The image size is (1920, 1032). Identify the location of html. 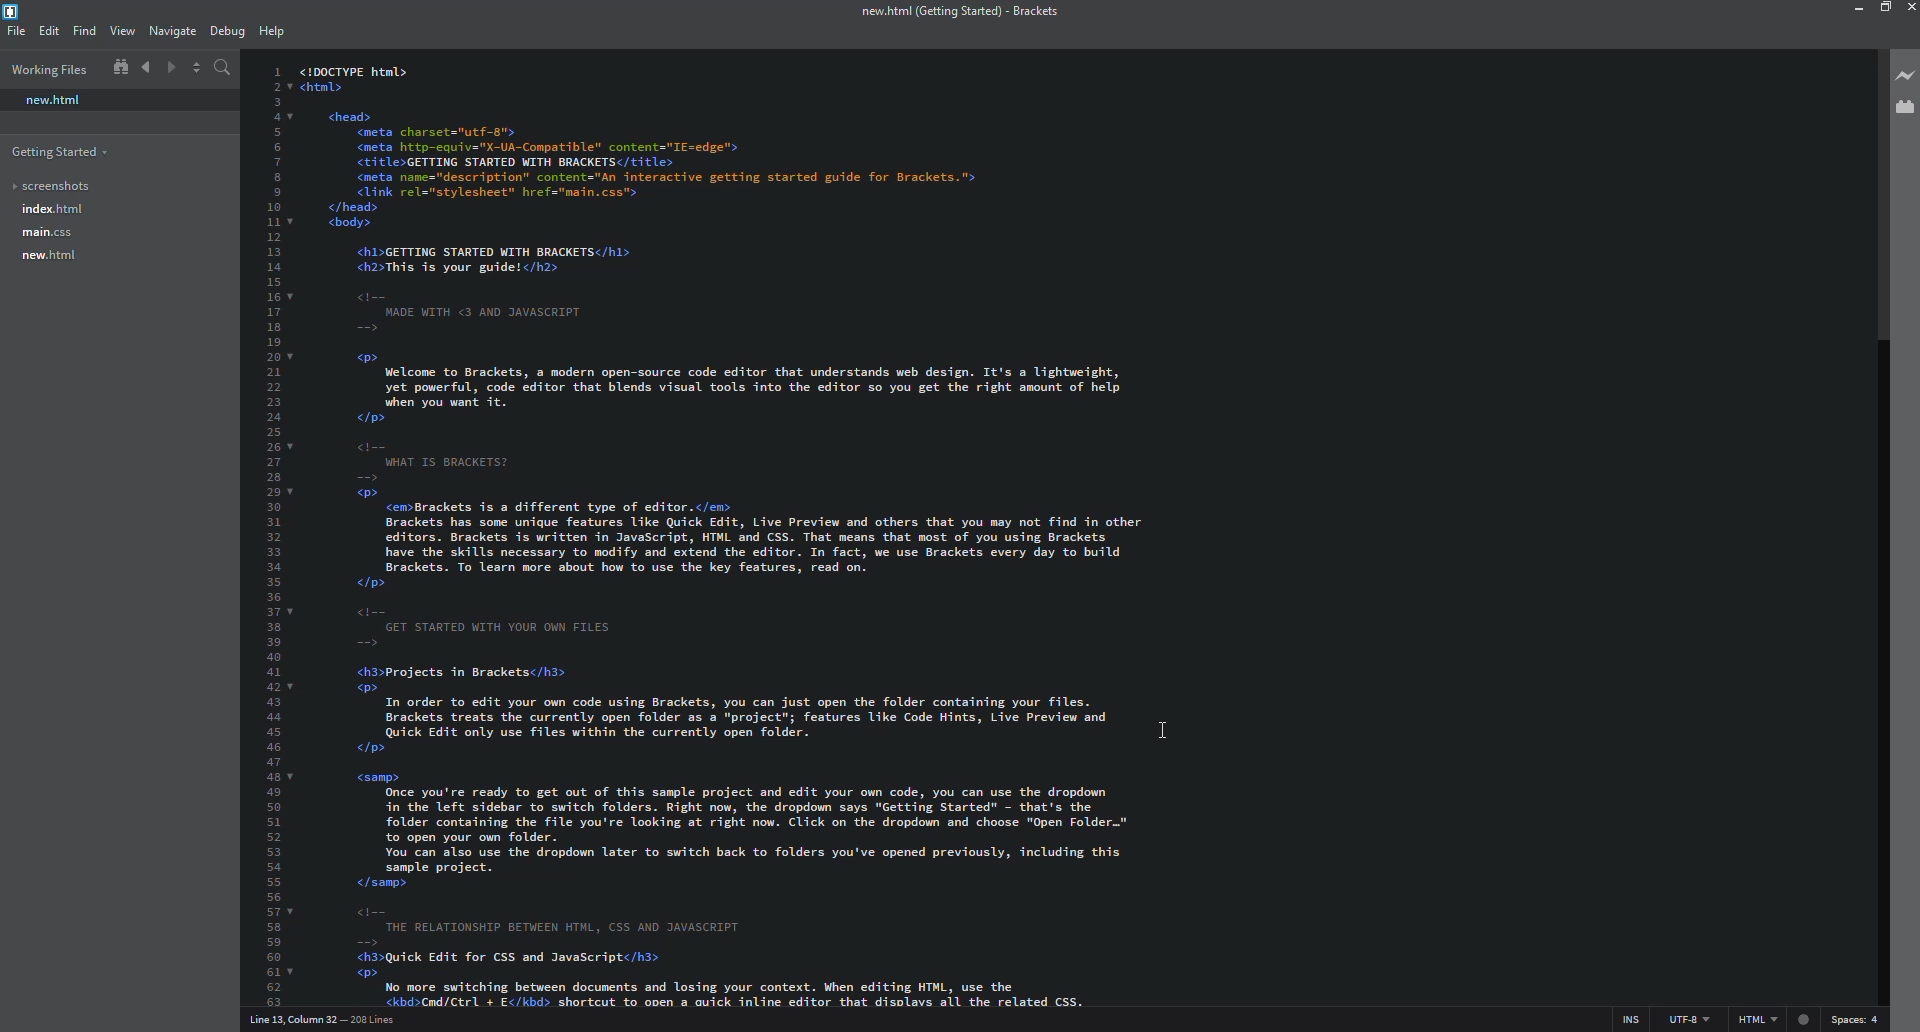
(1775, 1019).